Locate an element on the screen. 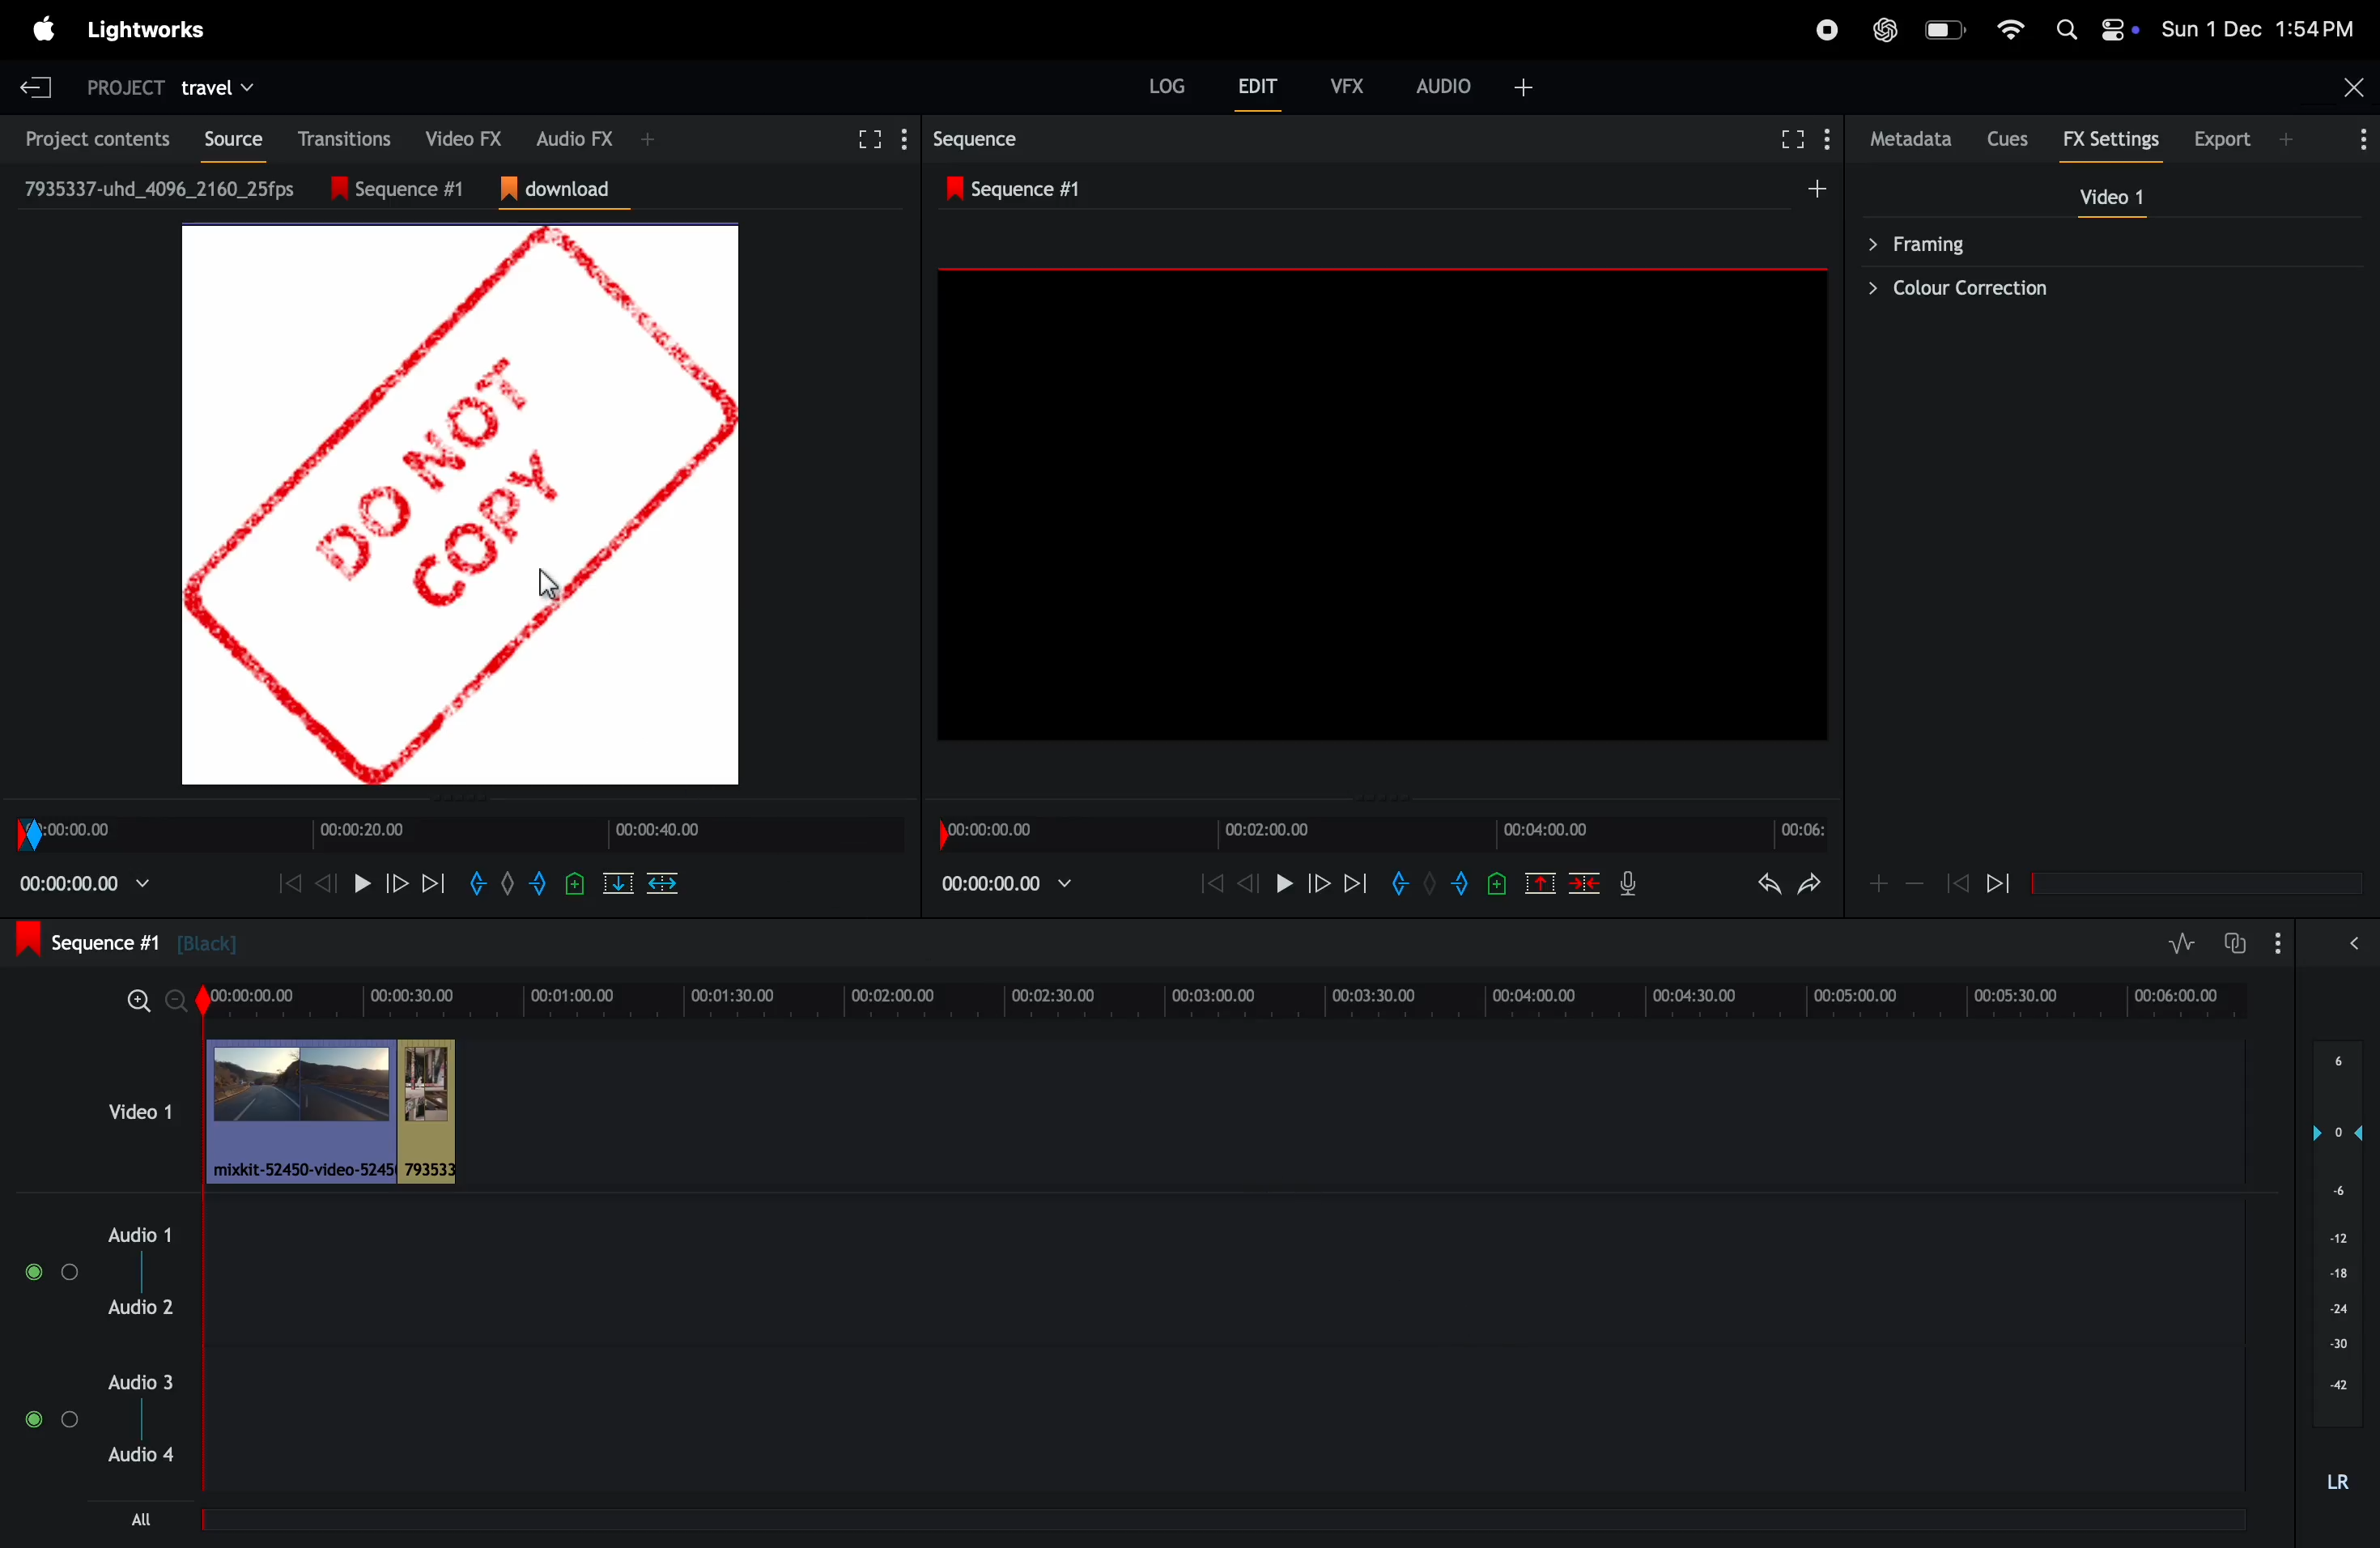  add out is located at coordinates (540, 883).